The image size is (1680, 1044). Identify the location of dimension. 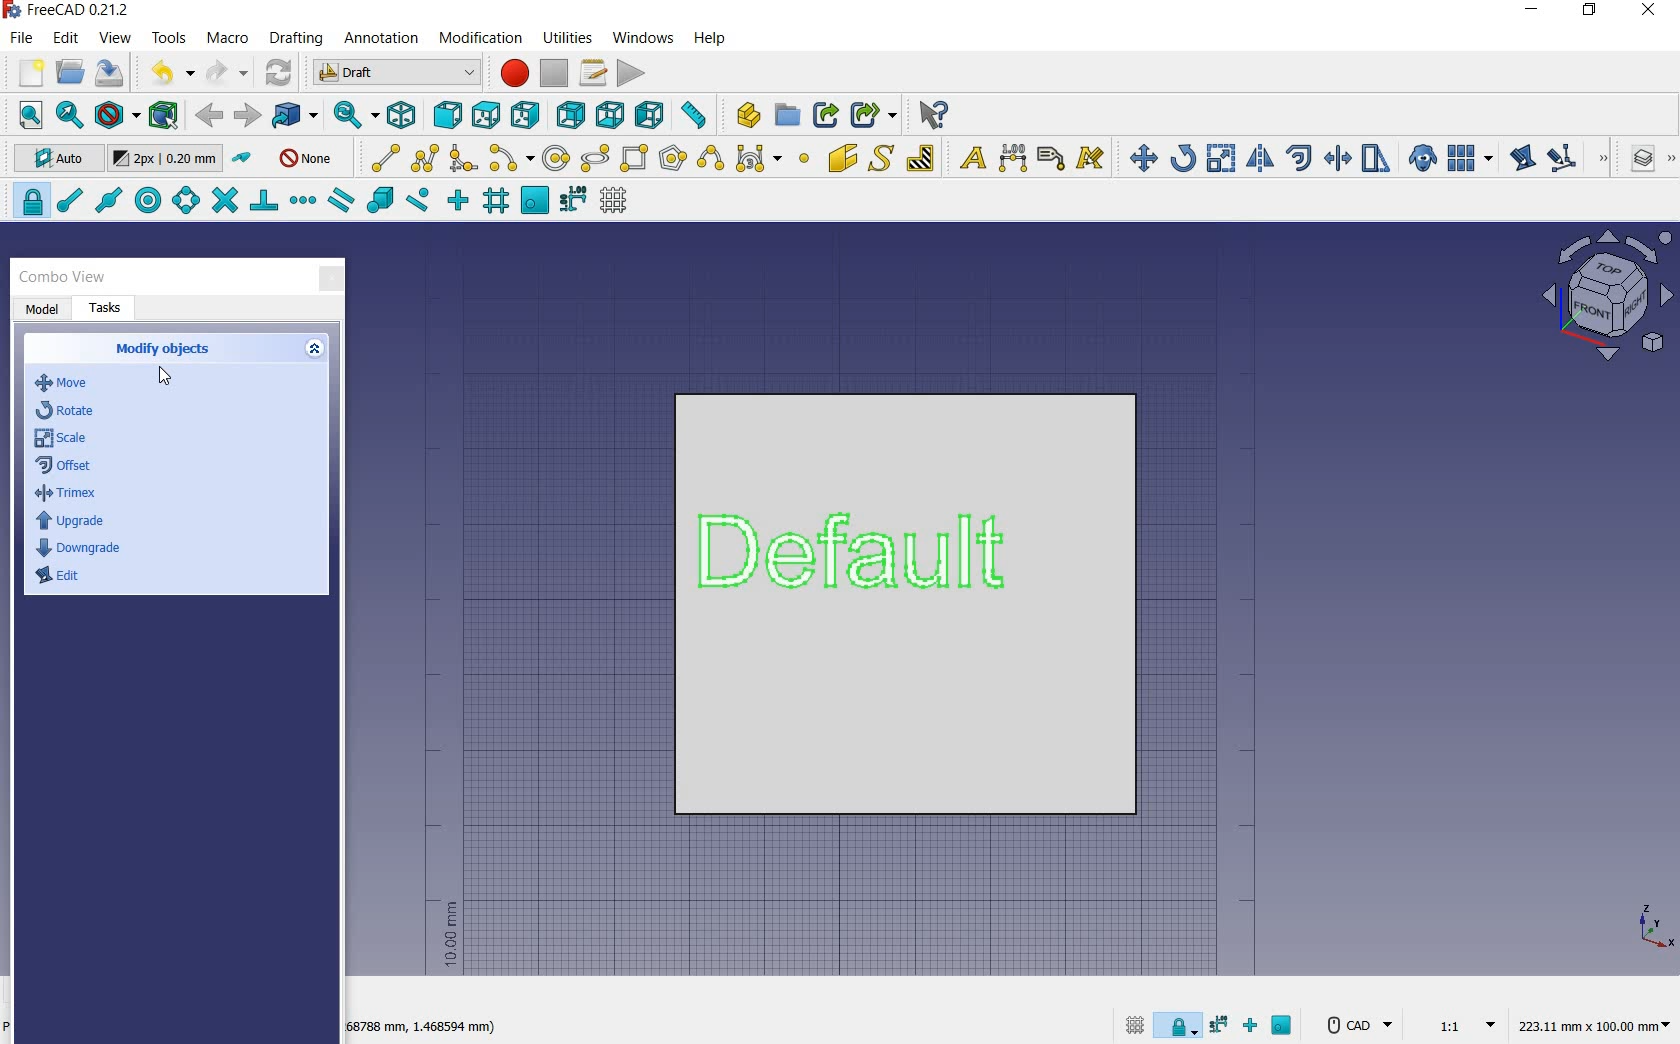
(424, 1029).